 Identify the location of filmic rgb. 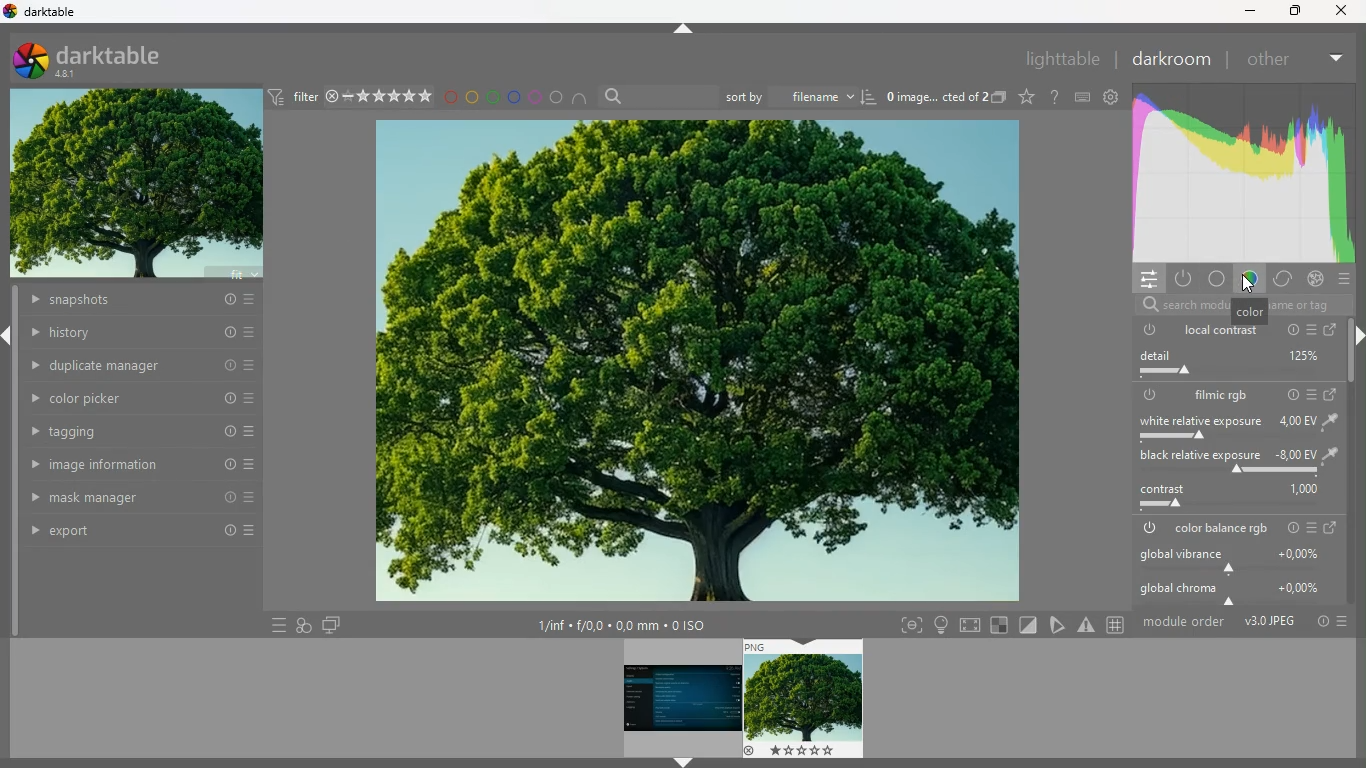
(1221, 396).